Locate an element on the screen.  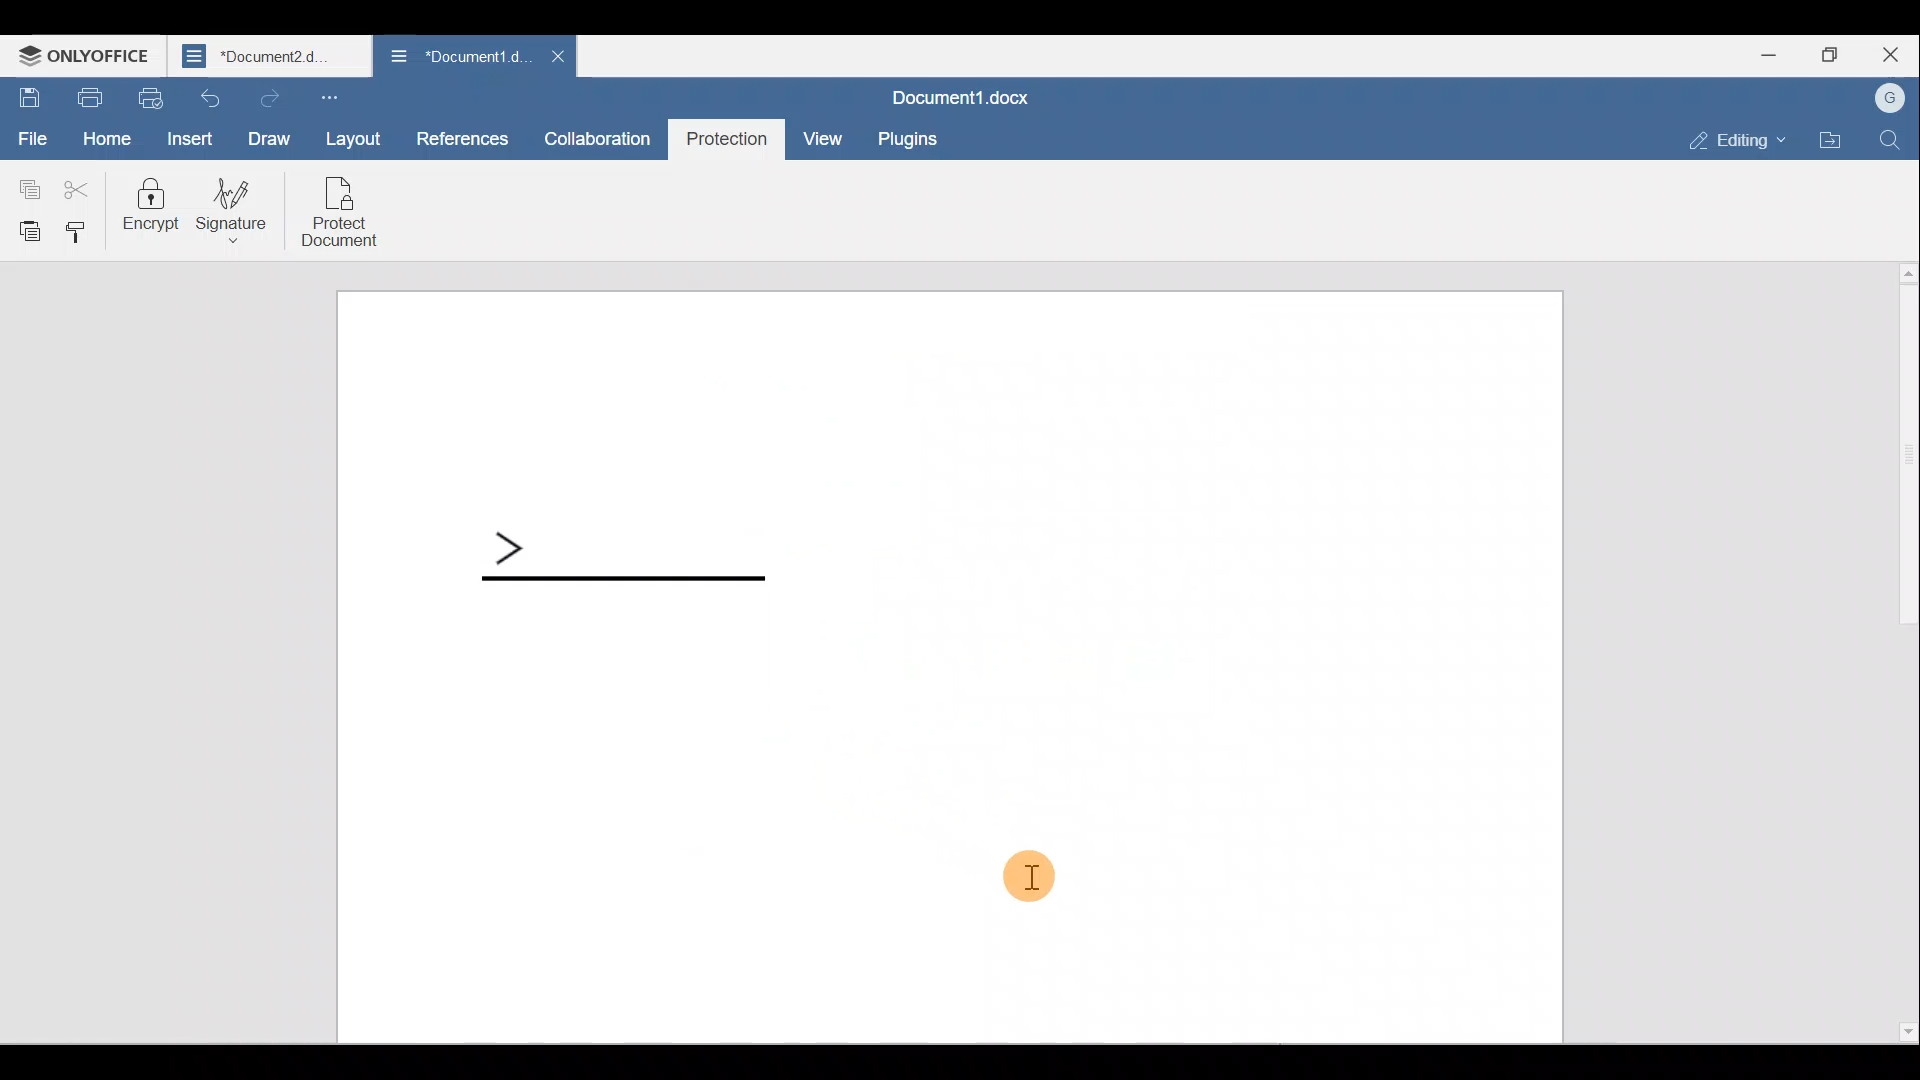
Signature is located at coordinates (240, 211).